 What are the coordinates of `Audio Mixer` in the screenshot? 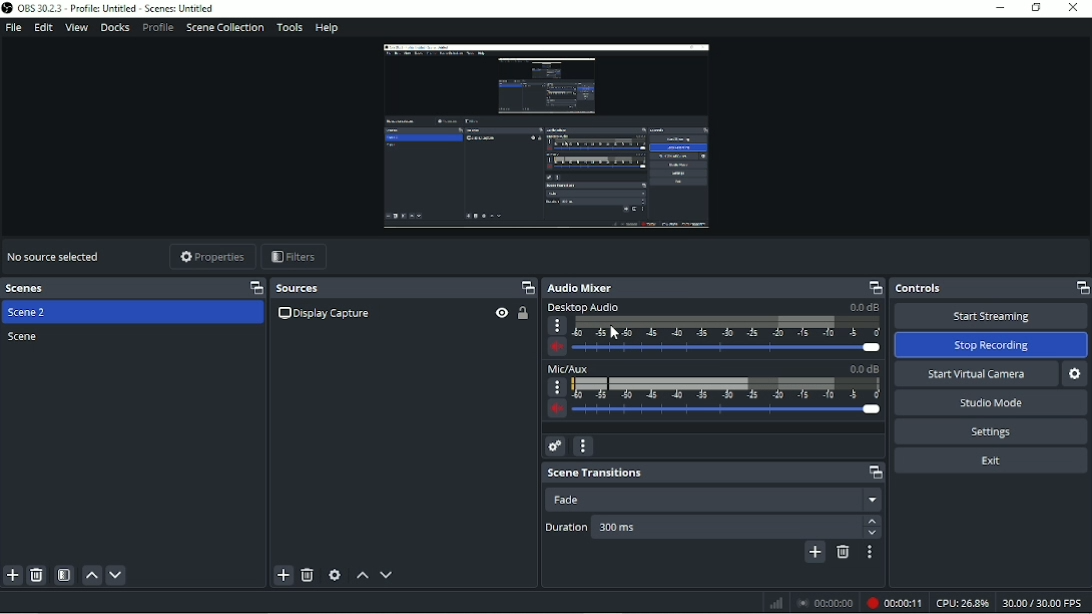 It's located at (714, 287).